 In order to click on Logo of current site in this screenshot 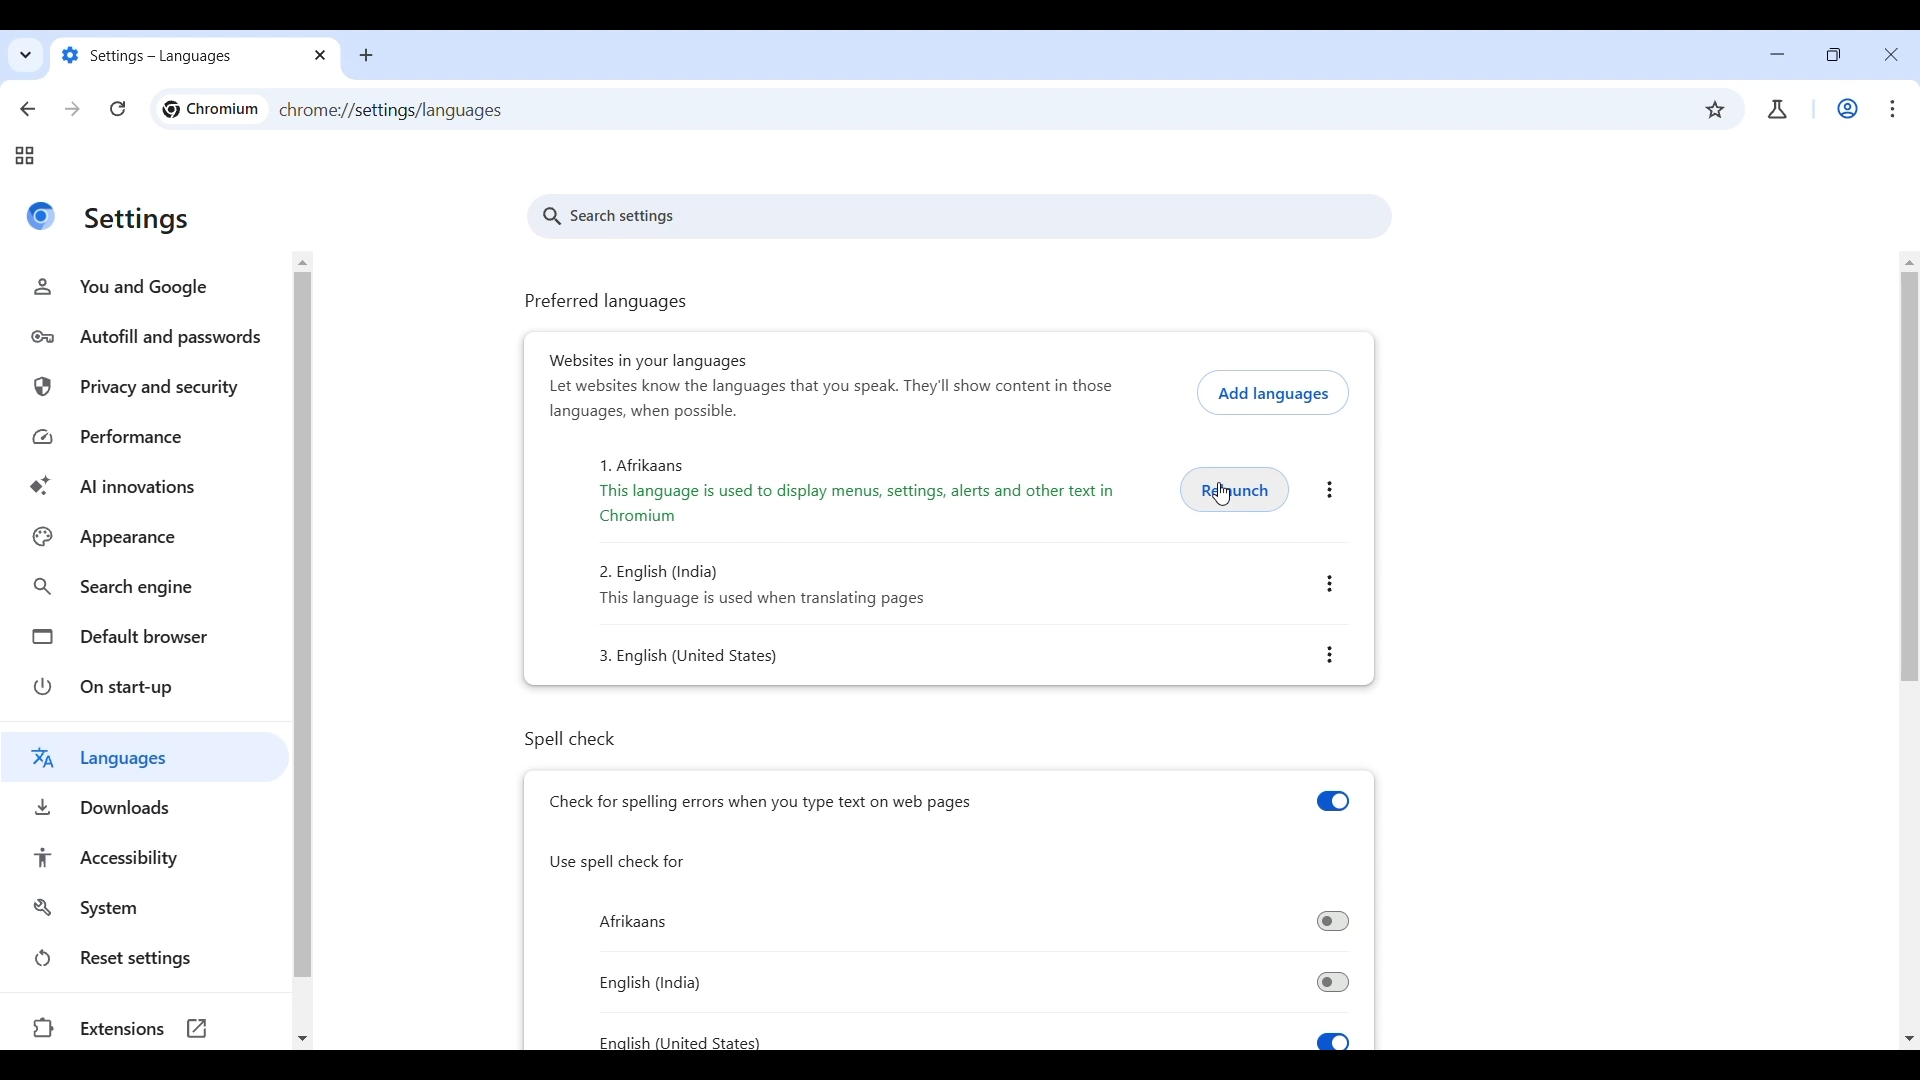, I will do `click(40, 216)`.